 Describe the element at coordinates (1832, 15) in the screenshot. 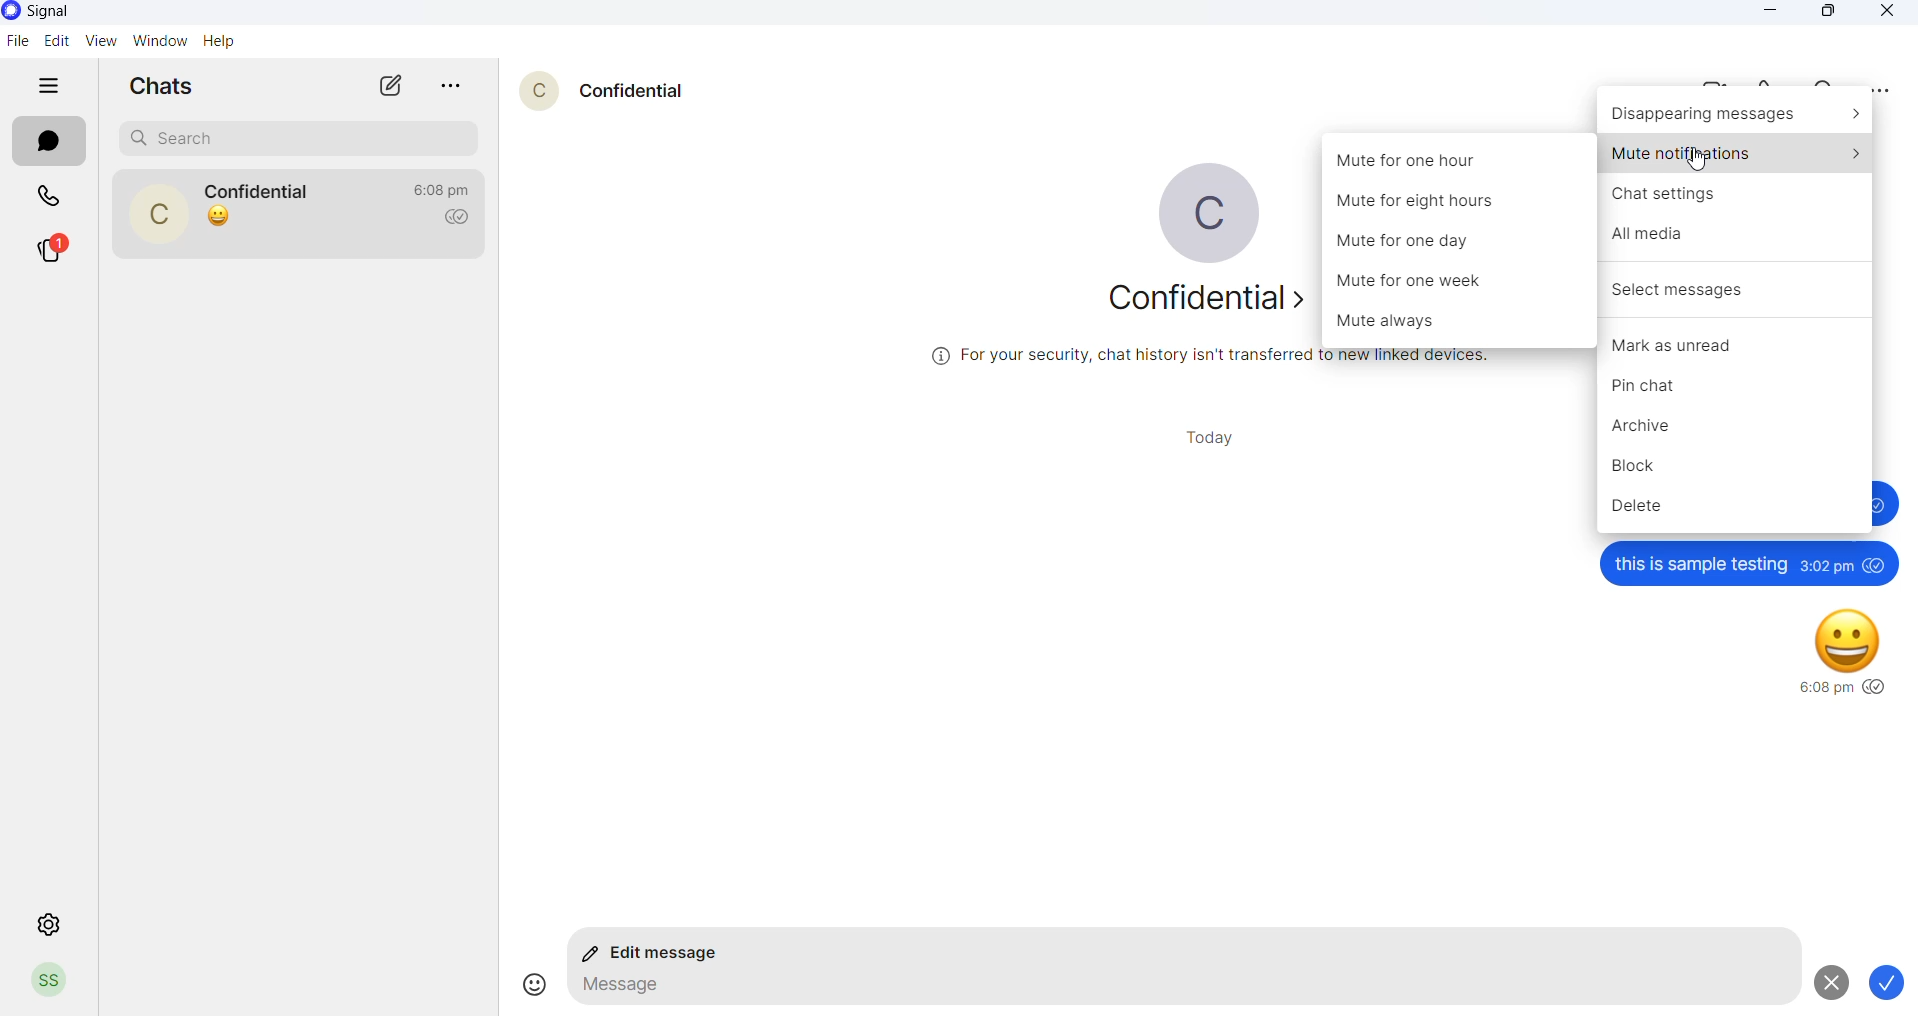

I see `maximize` at that location.